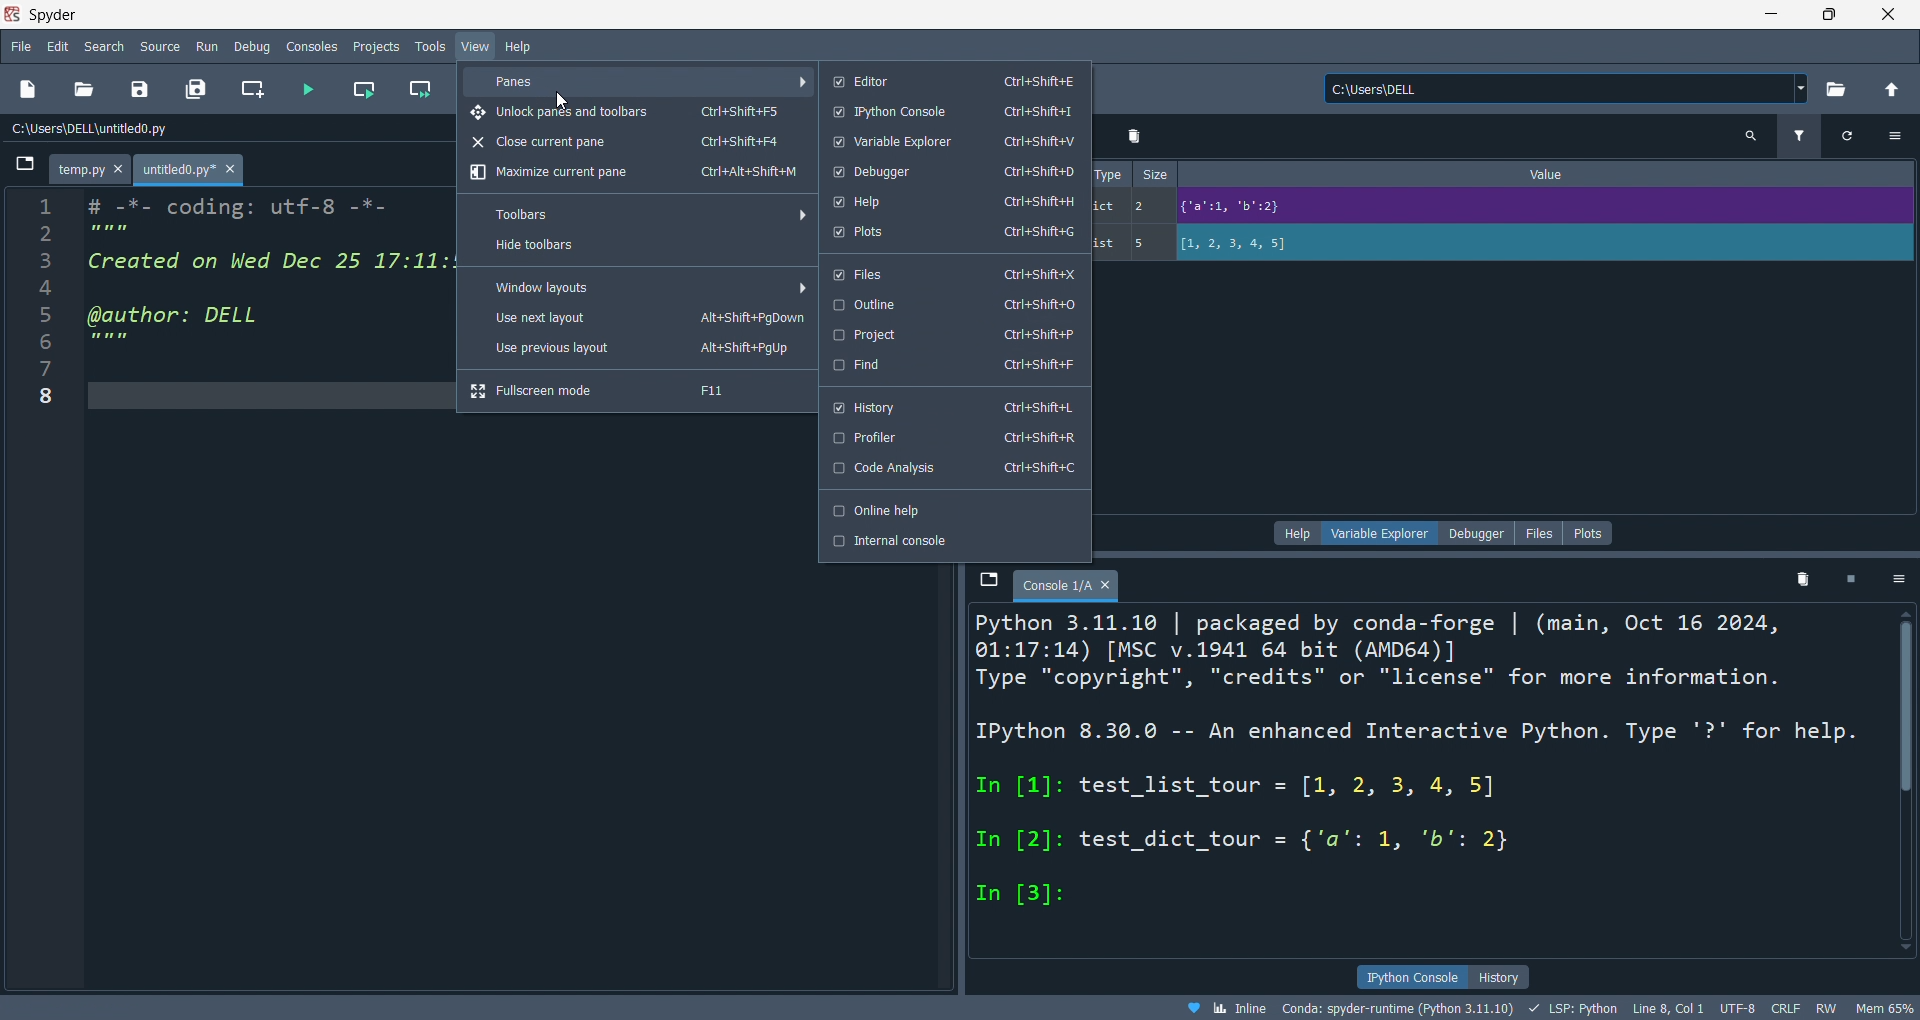  I want to click on hide toolbars, so click(635, 249).